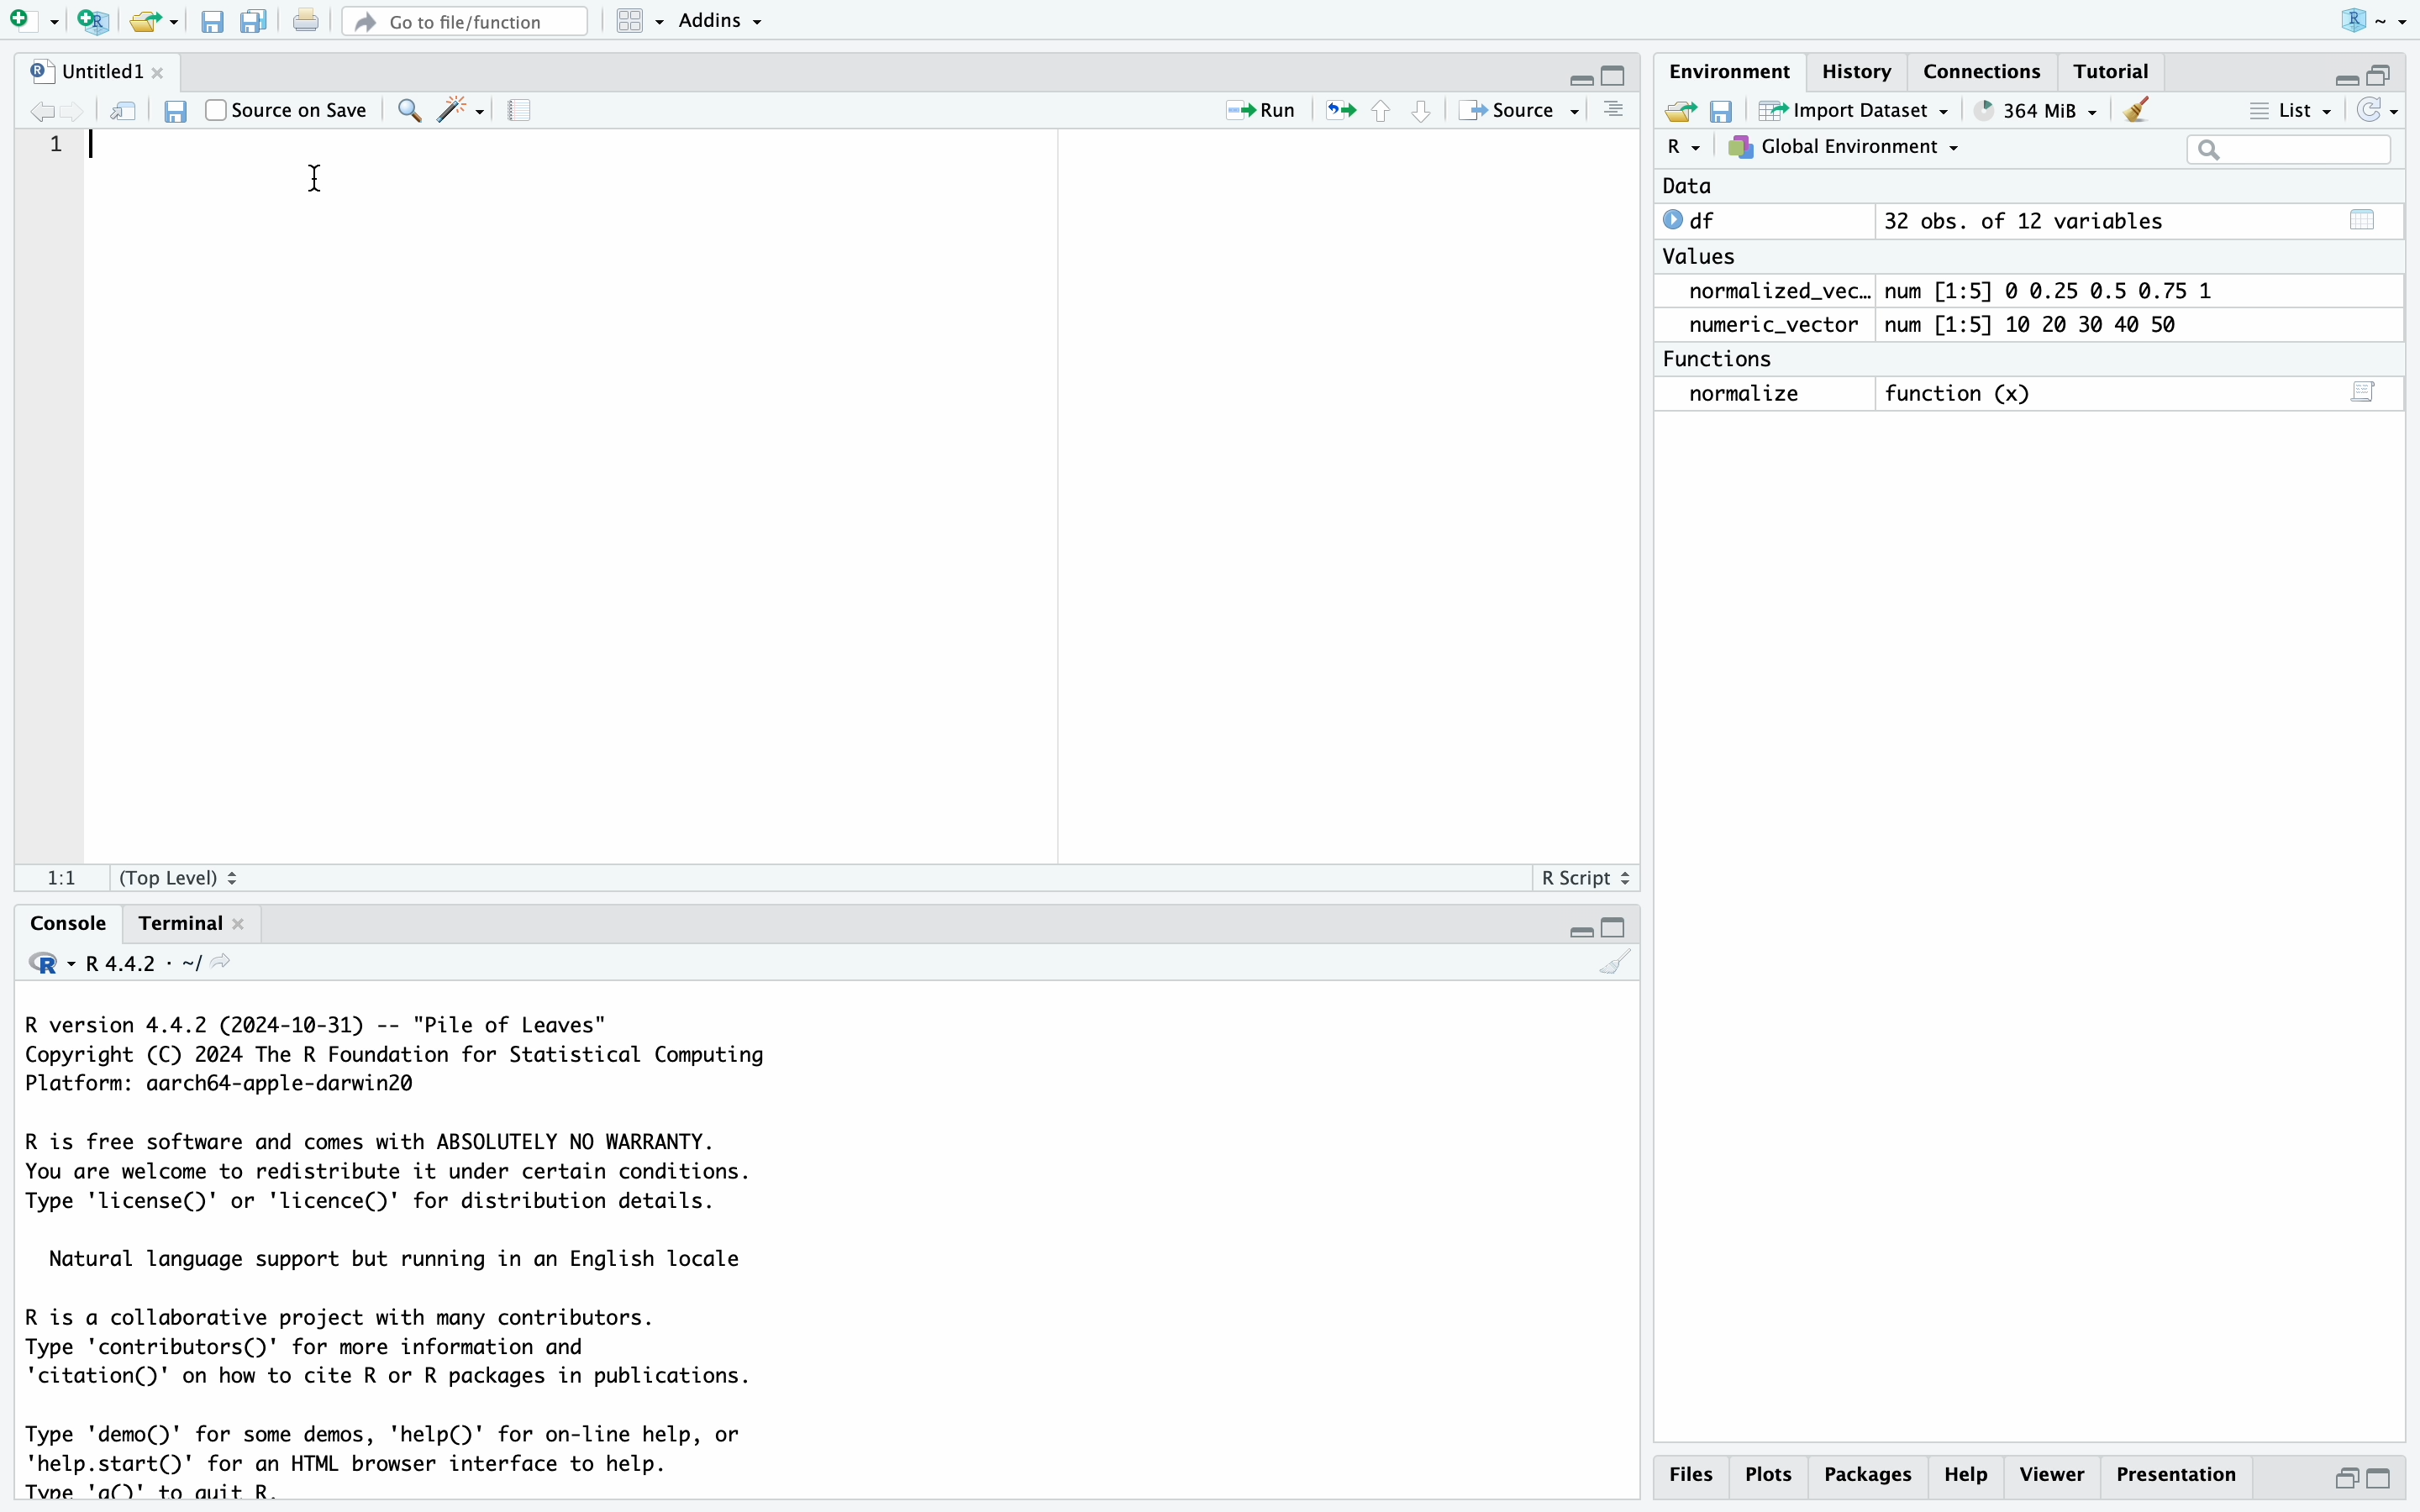  Describe the element at coordinates (126, 109) in the screenshot. I see `Refresh` at that location.